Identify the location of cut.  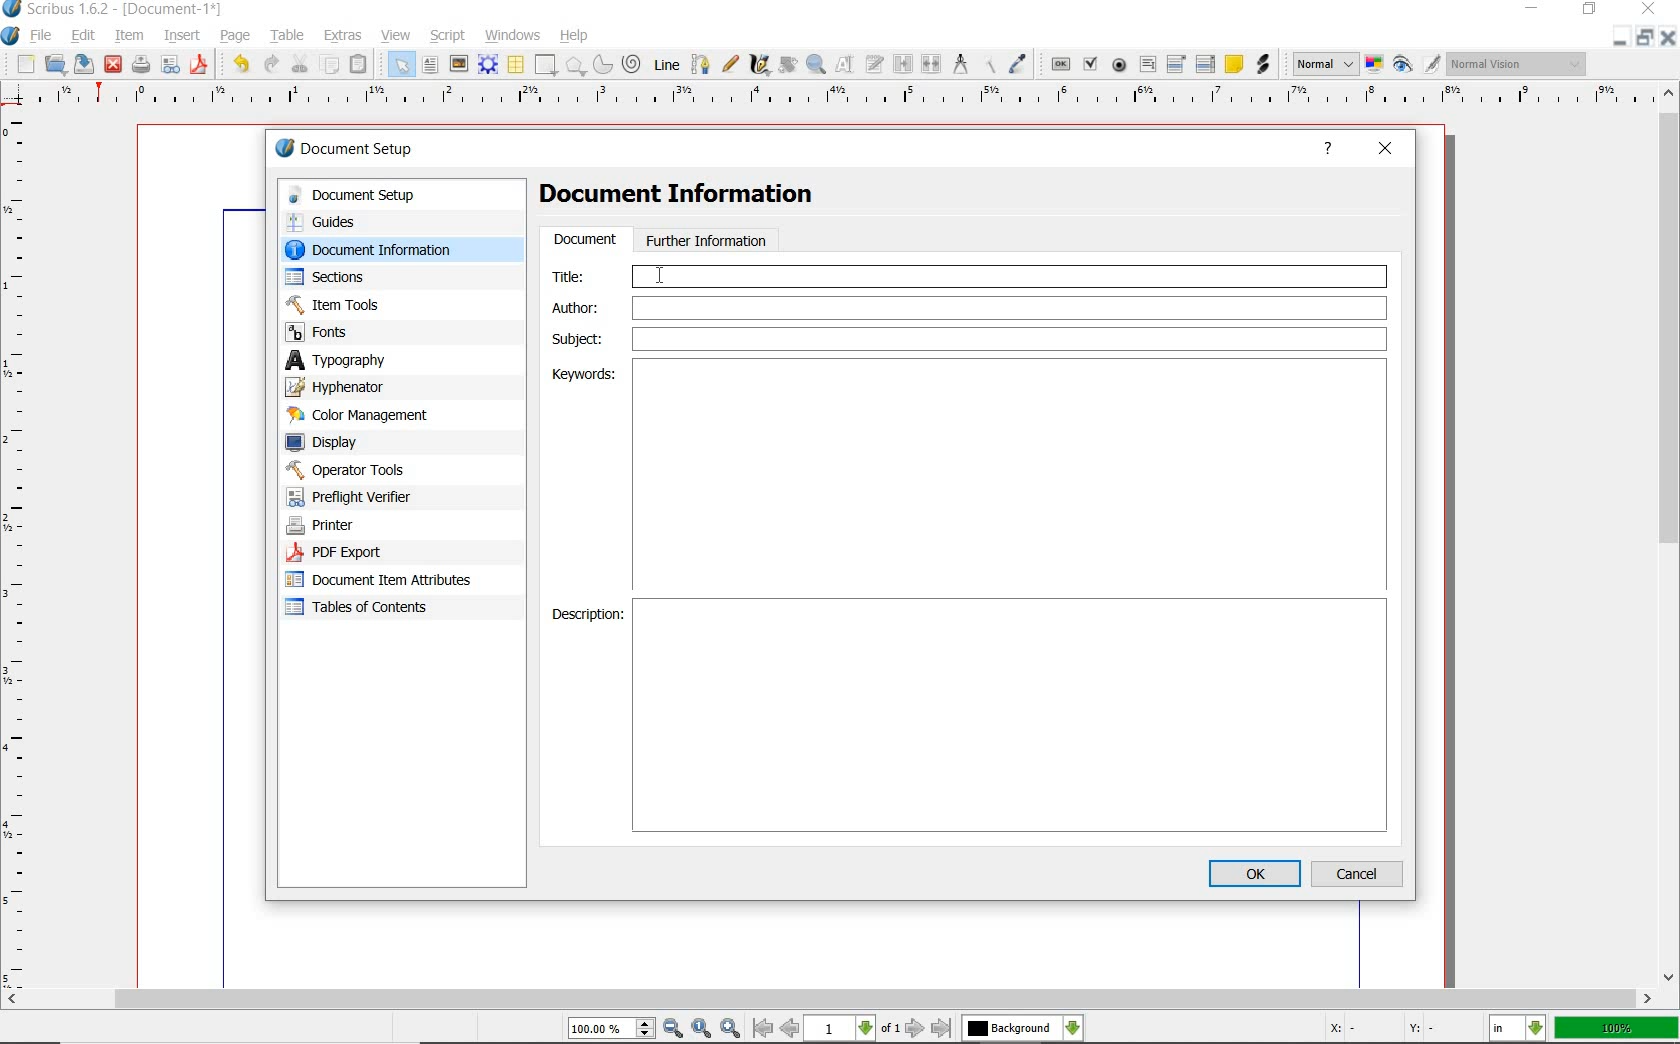
(301, 64).